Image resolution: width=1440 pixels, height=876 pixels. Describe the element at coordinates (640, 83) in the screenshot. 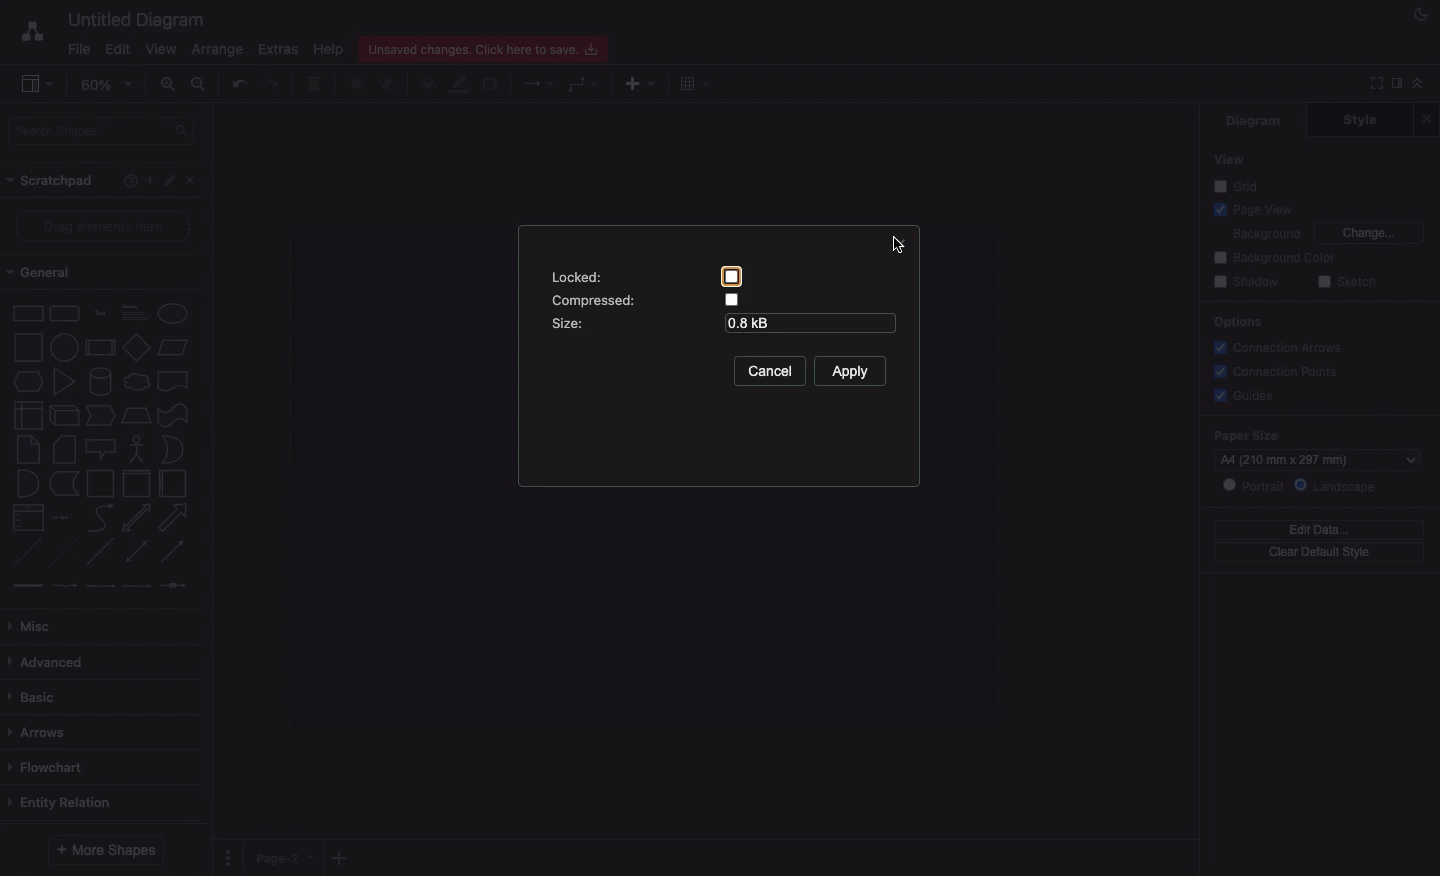

I see `Add` at that location.